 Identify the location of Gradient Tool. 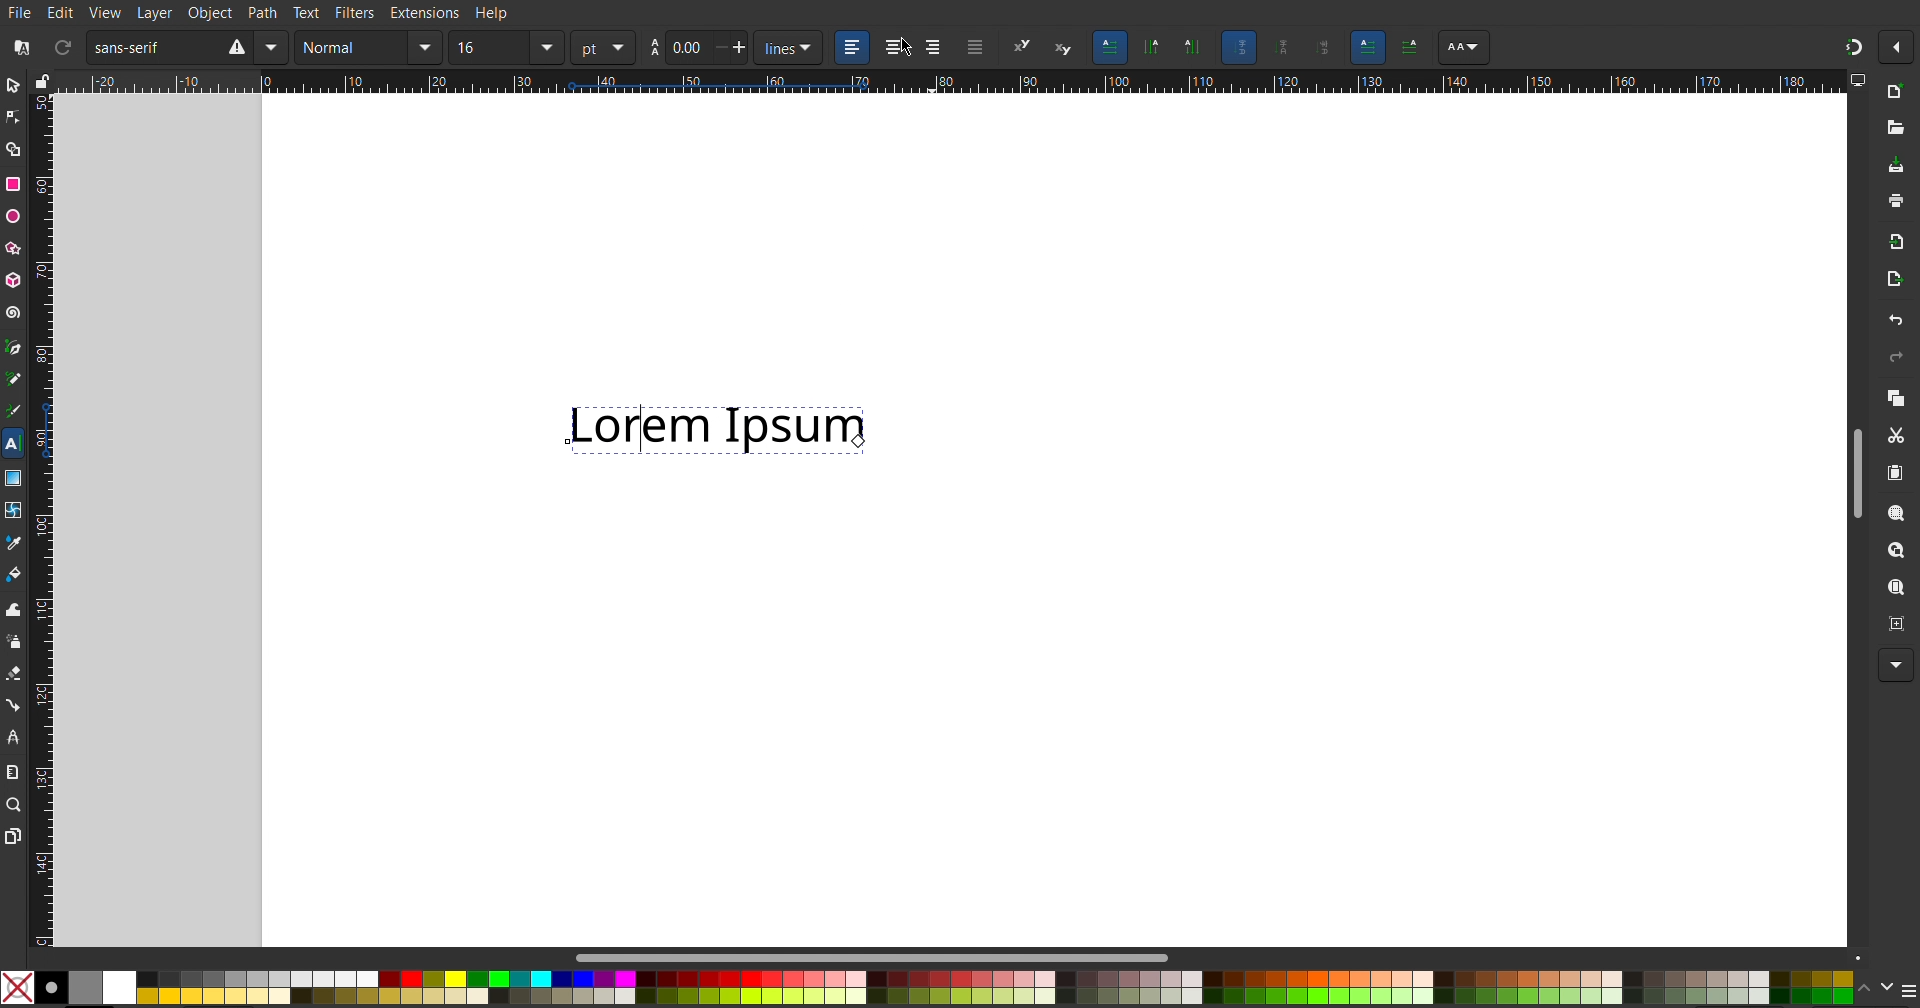
(16, 481).